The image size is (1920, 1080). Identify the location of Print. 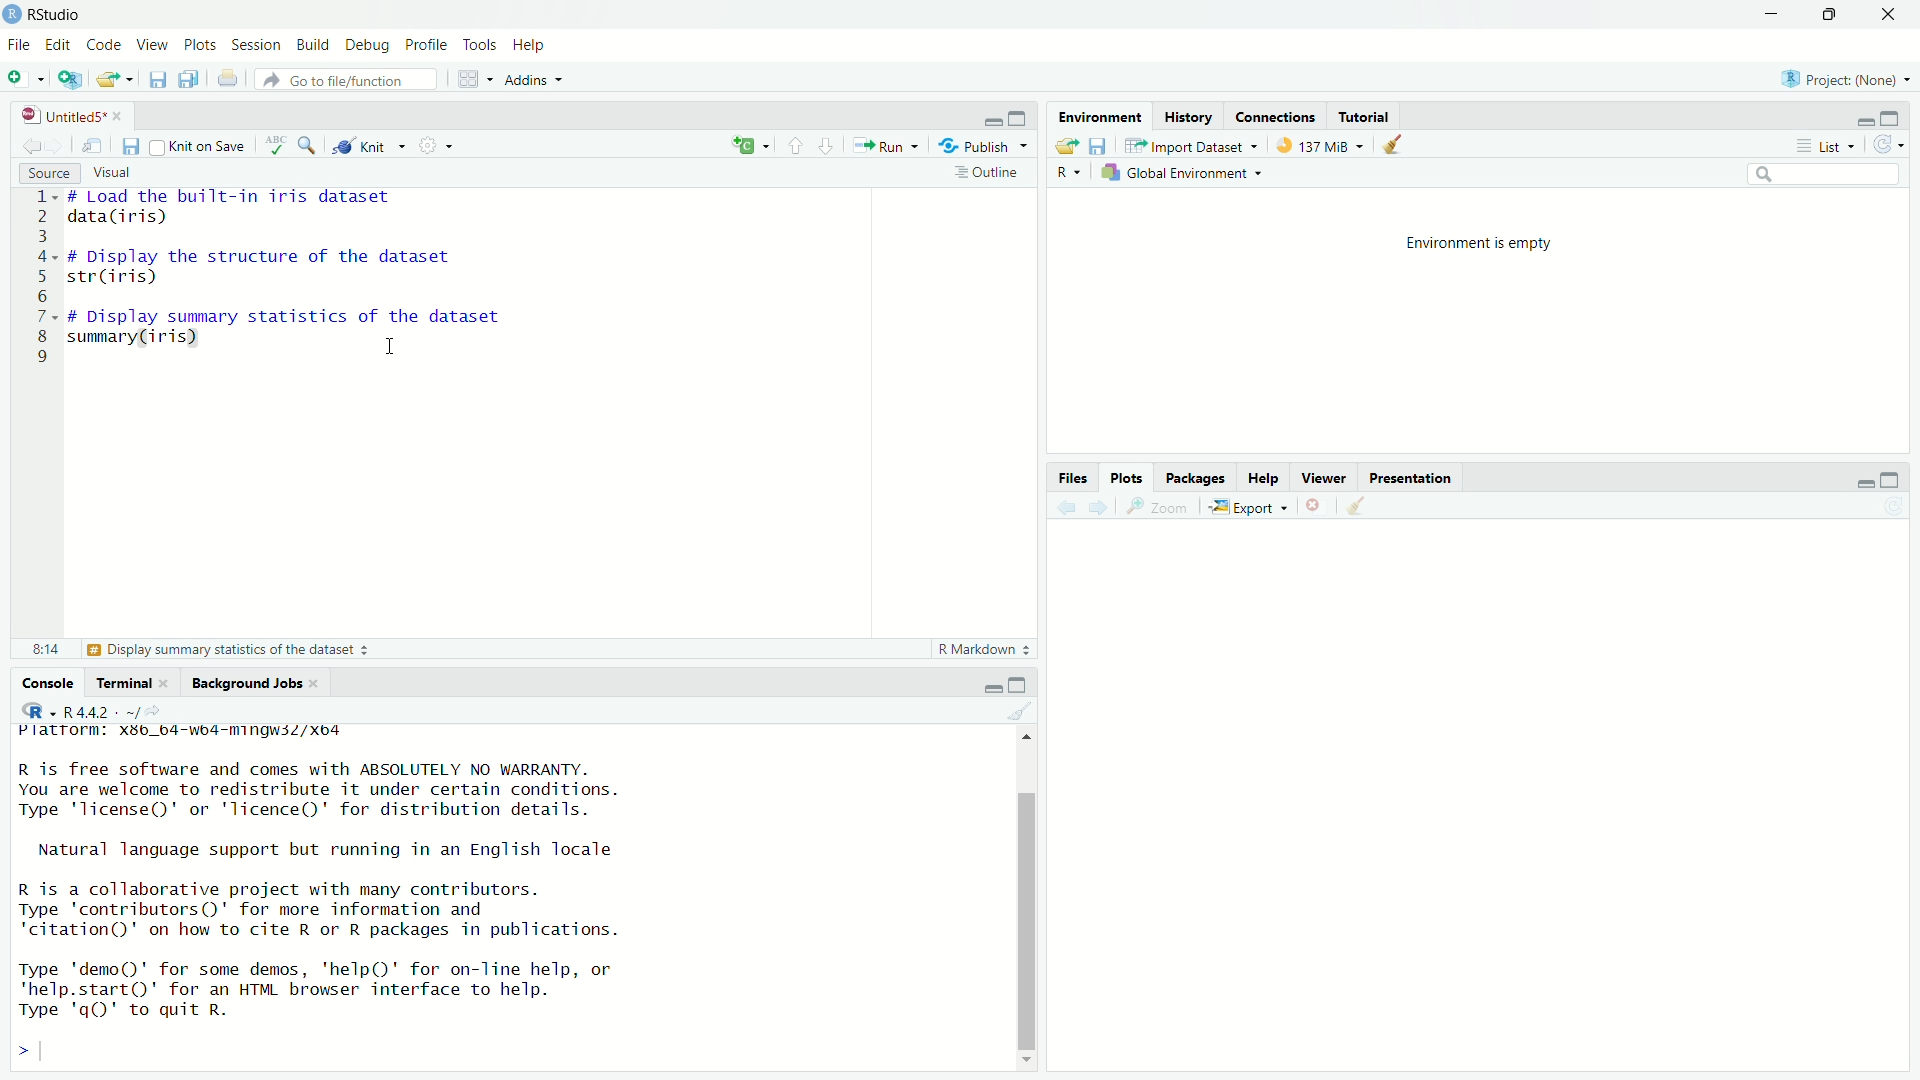
(227, 77).